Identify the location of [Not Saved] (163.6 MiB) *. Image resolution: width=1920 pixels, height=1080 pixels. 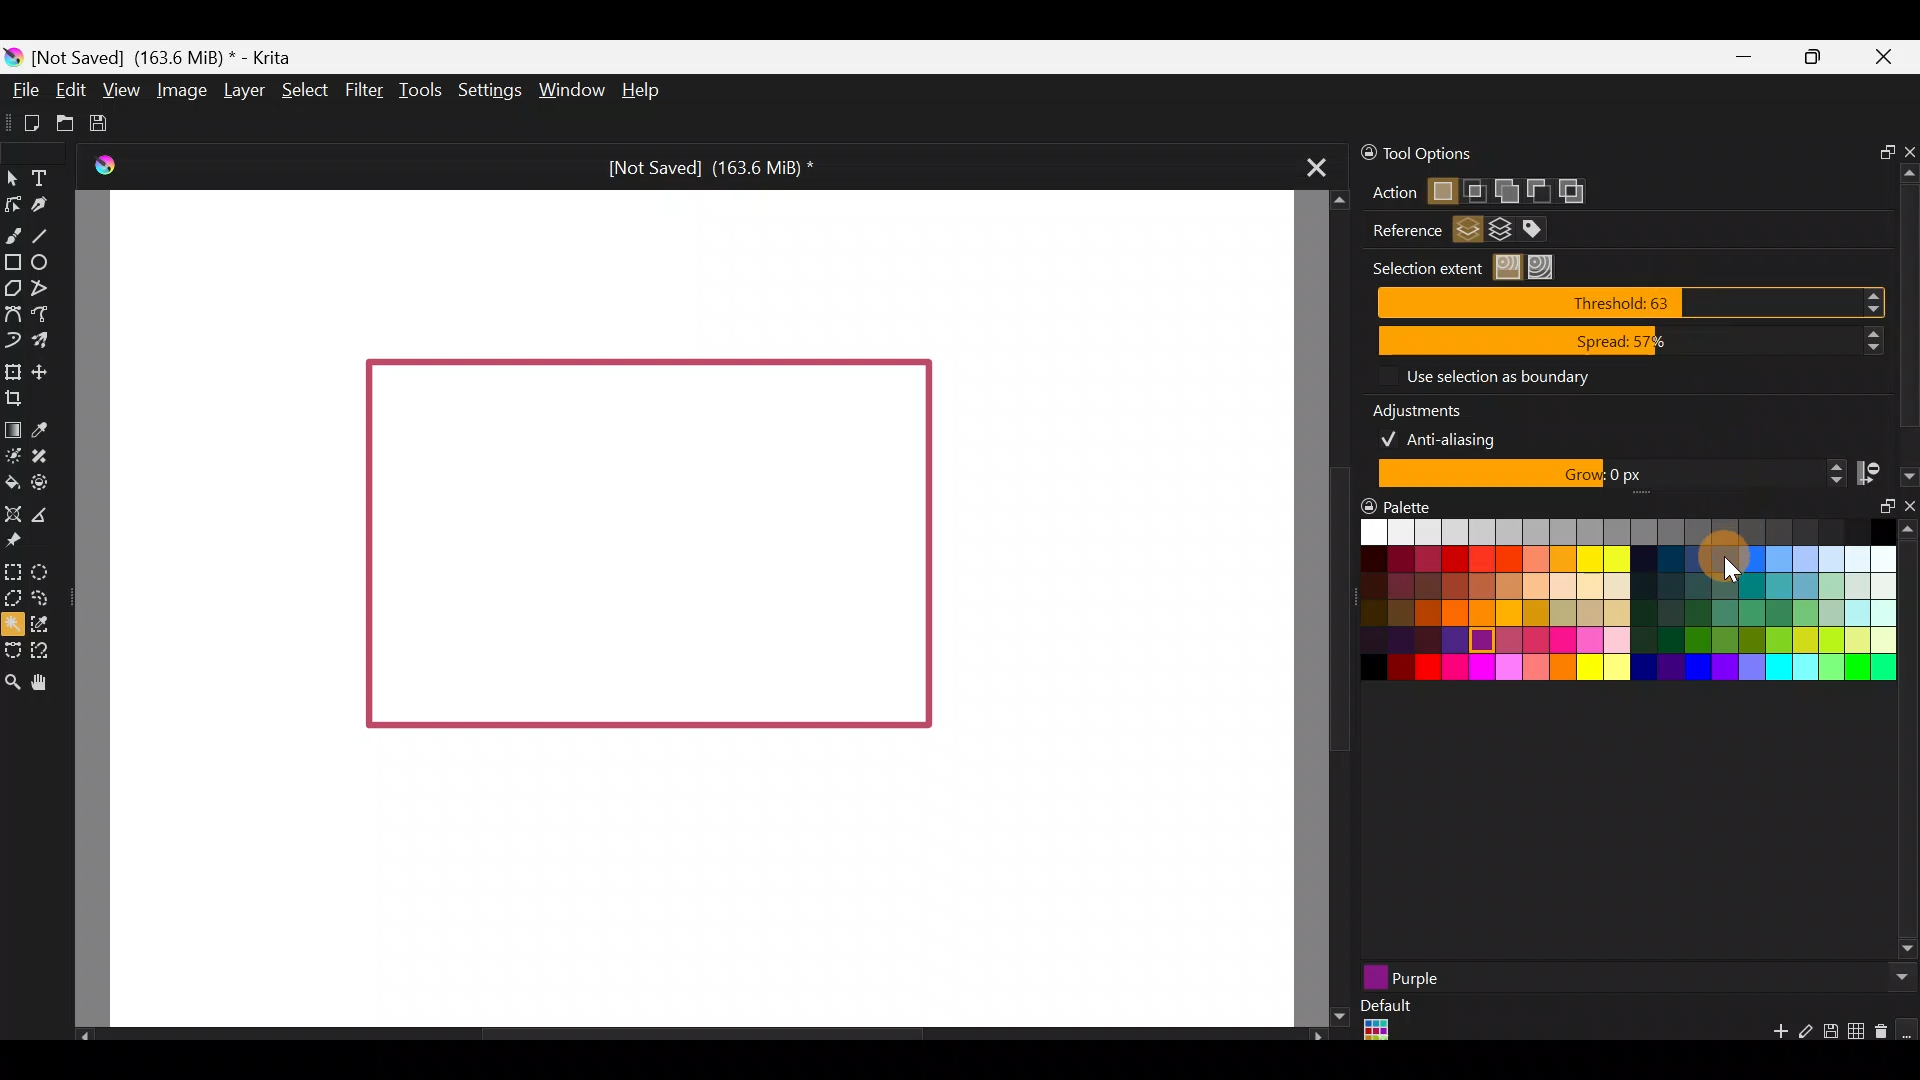
(708, 164).